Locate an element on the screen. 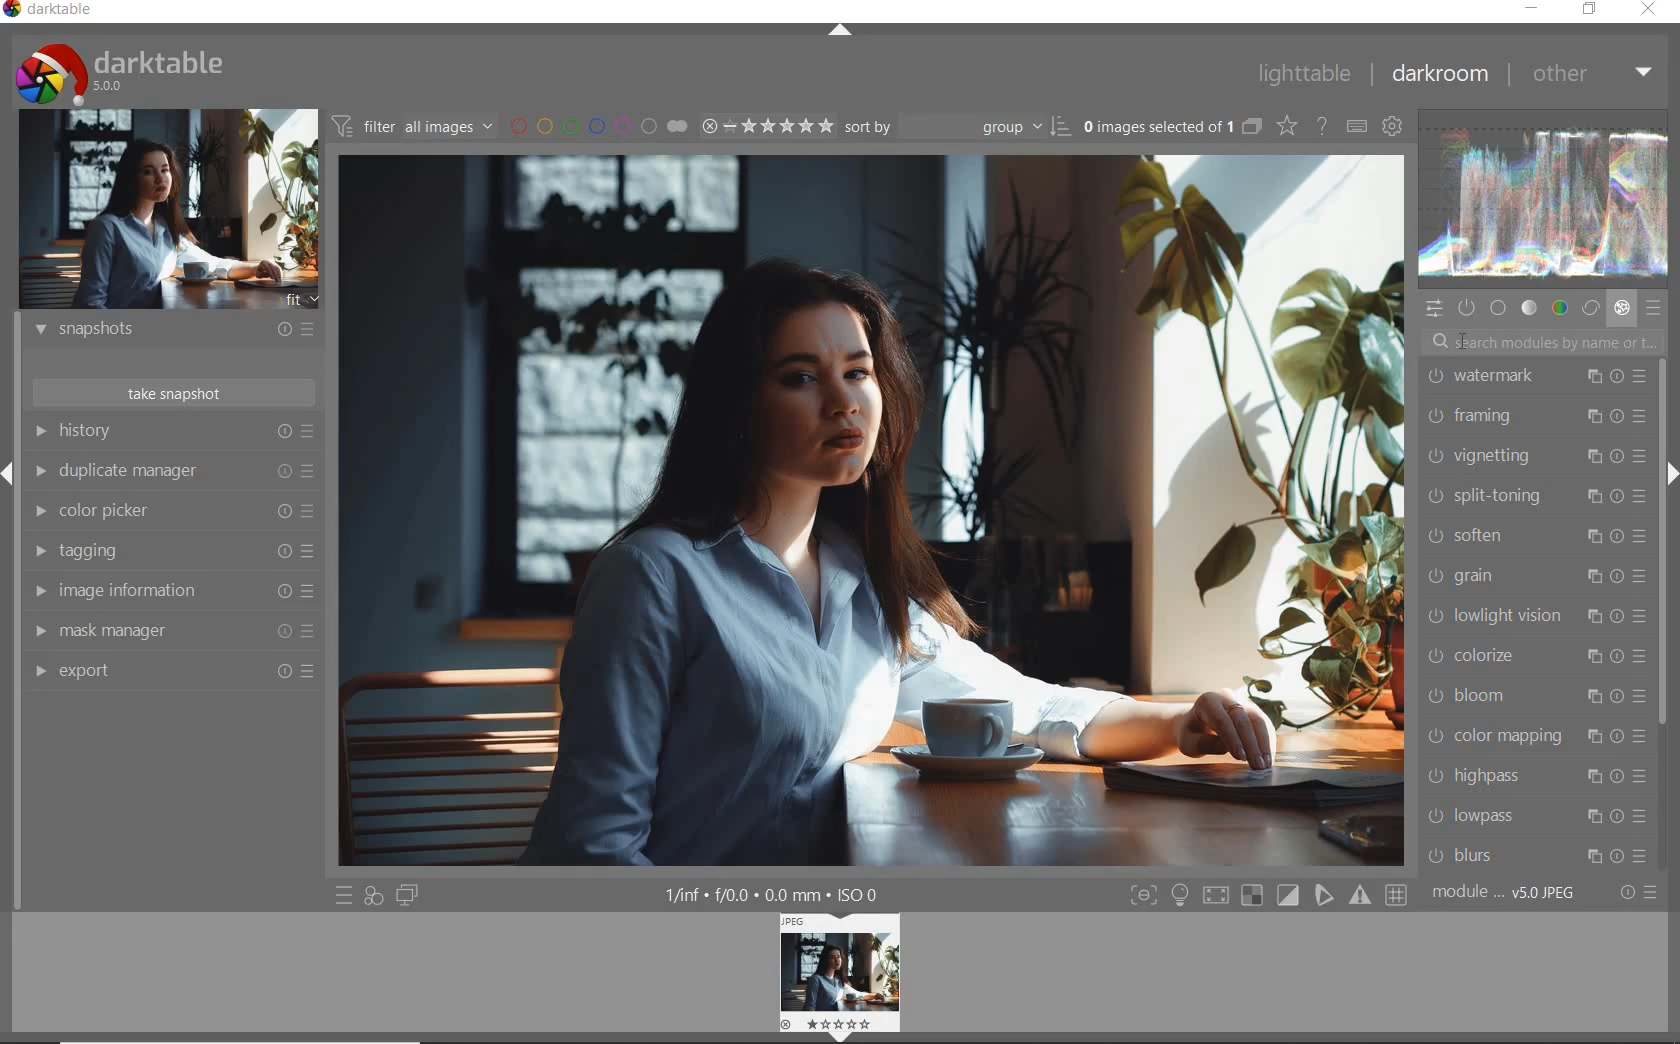 The height and width of the screenshot is (1044, 1680). lowlight vision is located at coordinates (1538, 614).